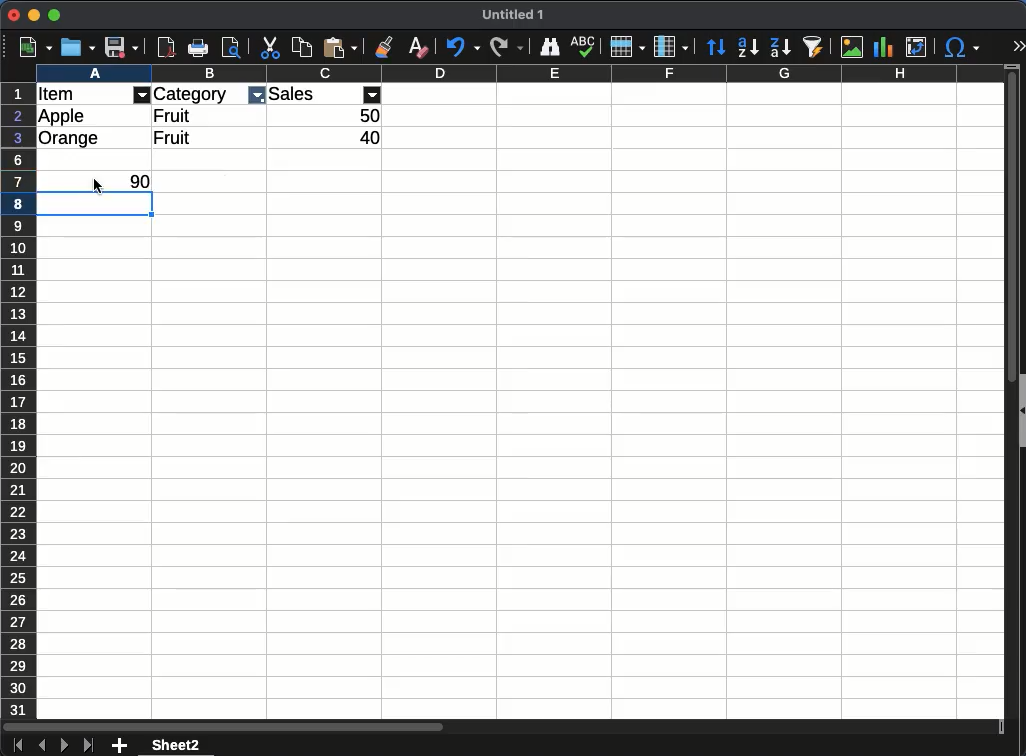 This screenshot has height=756, width=1026. I want to click on last sheet, so click(88, 746).